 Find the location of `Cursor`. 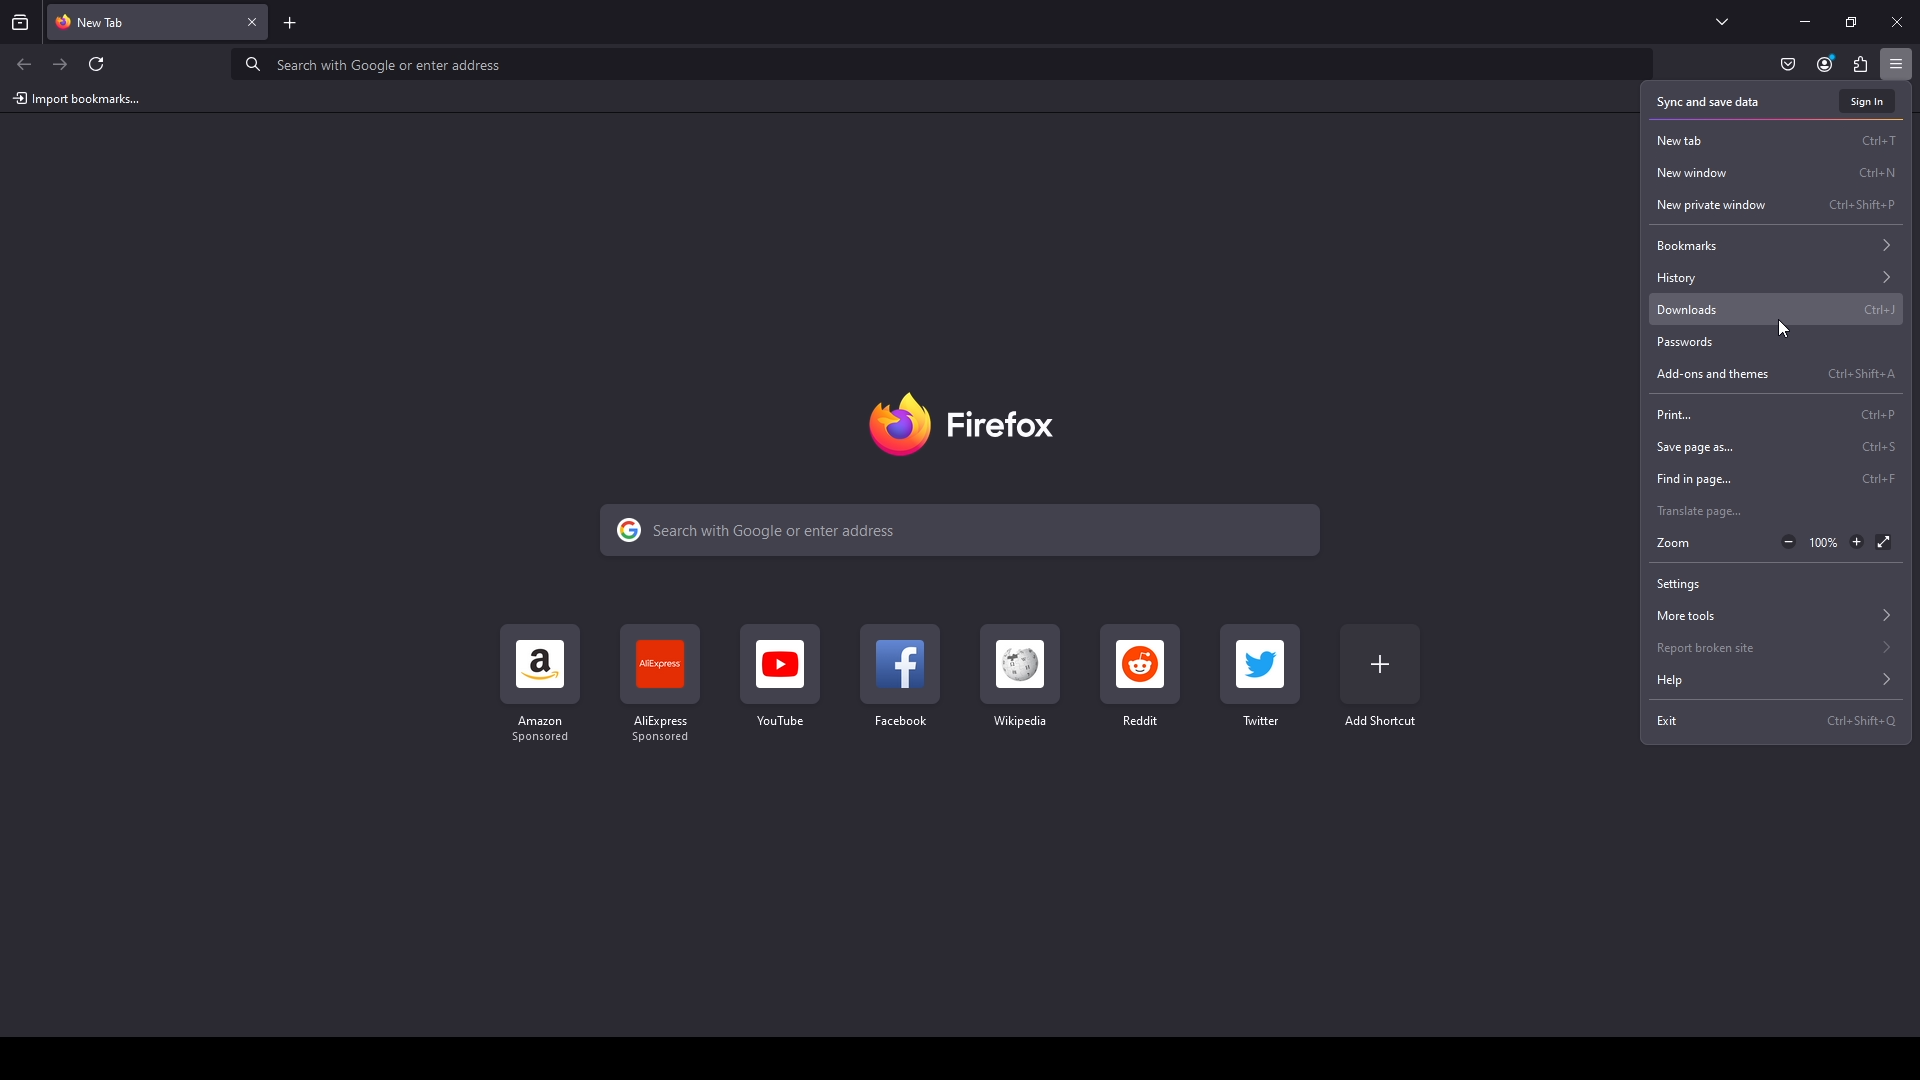

Cursor is located at coordinates (1784, 327).